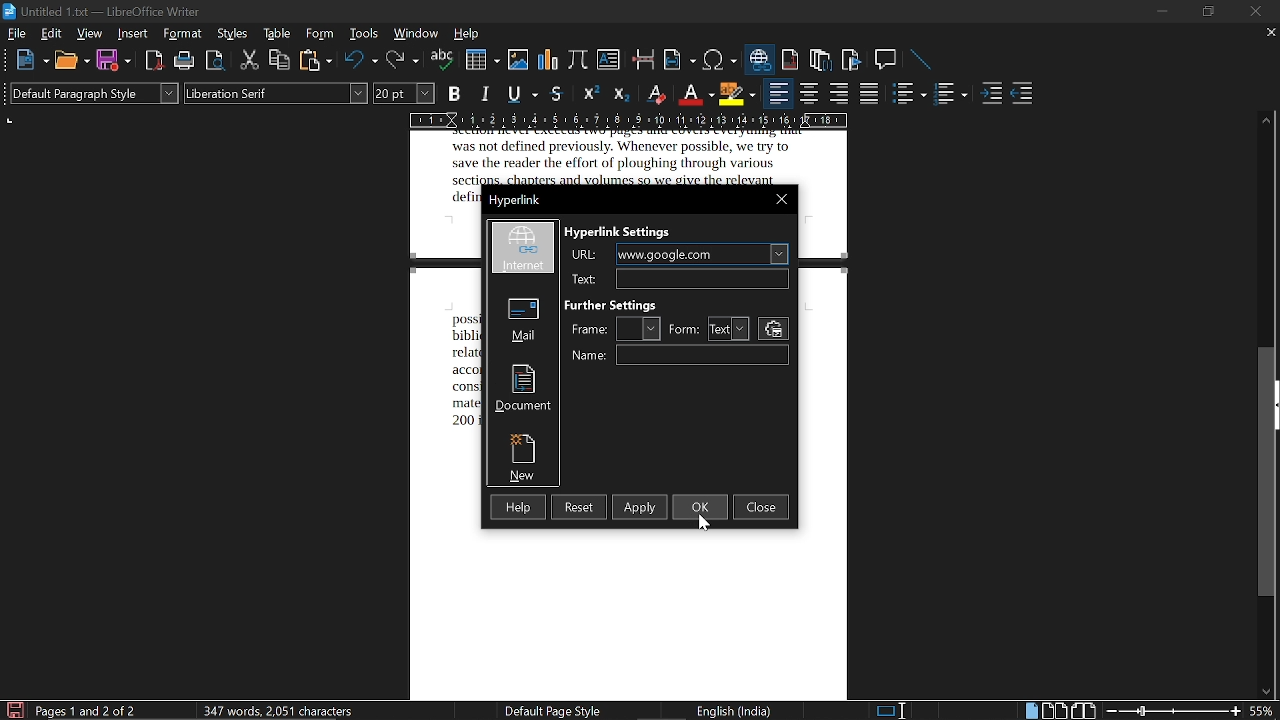 The width and height of the screenshot is (1280, 720). I want to click on table, so click(277, 35).